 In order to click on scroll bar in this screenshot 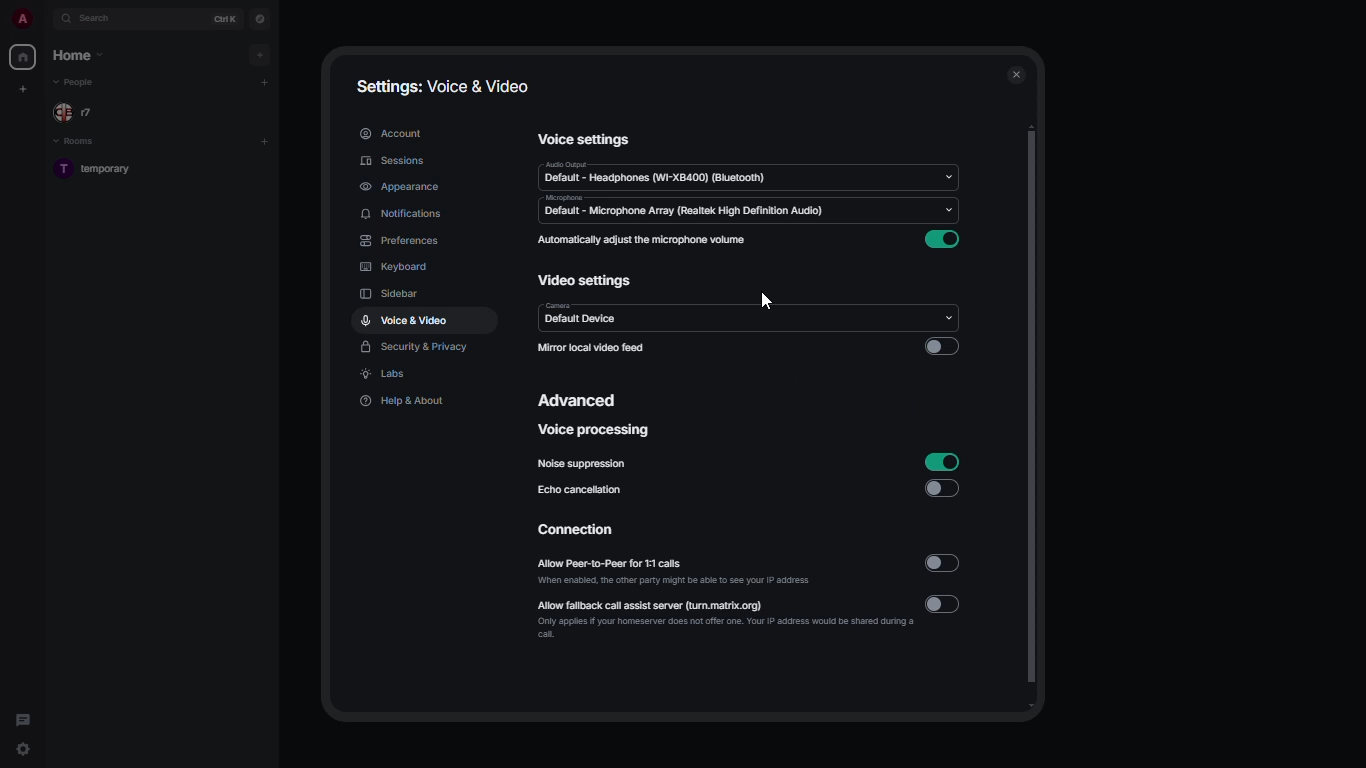, I will do `click(1034, 420)`.